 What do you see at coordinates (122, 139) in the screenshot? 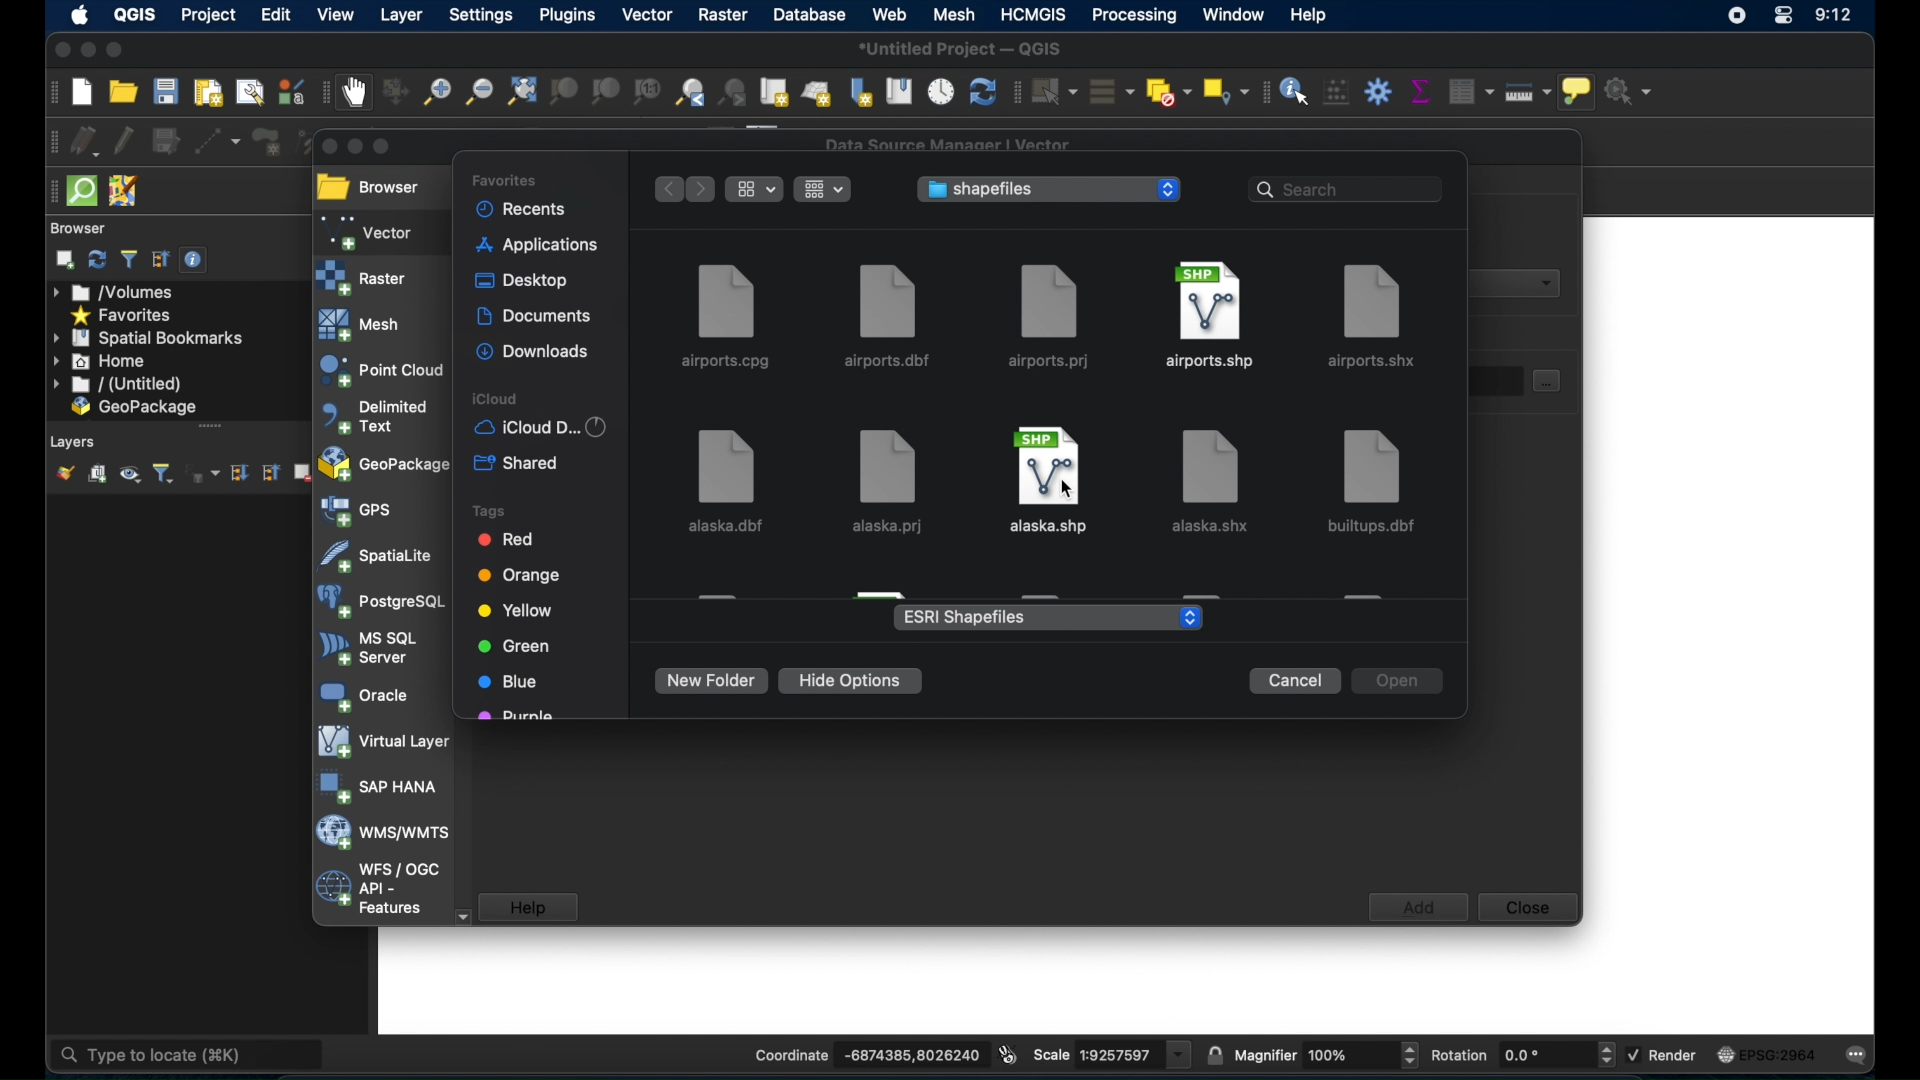
I see `toggle editing` at bounding box center [122, 139].